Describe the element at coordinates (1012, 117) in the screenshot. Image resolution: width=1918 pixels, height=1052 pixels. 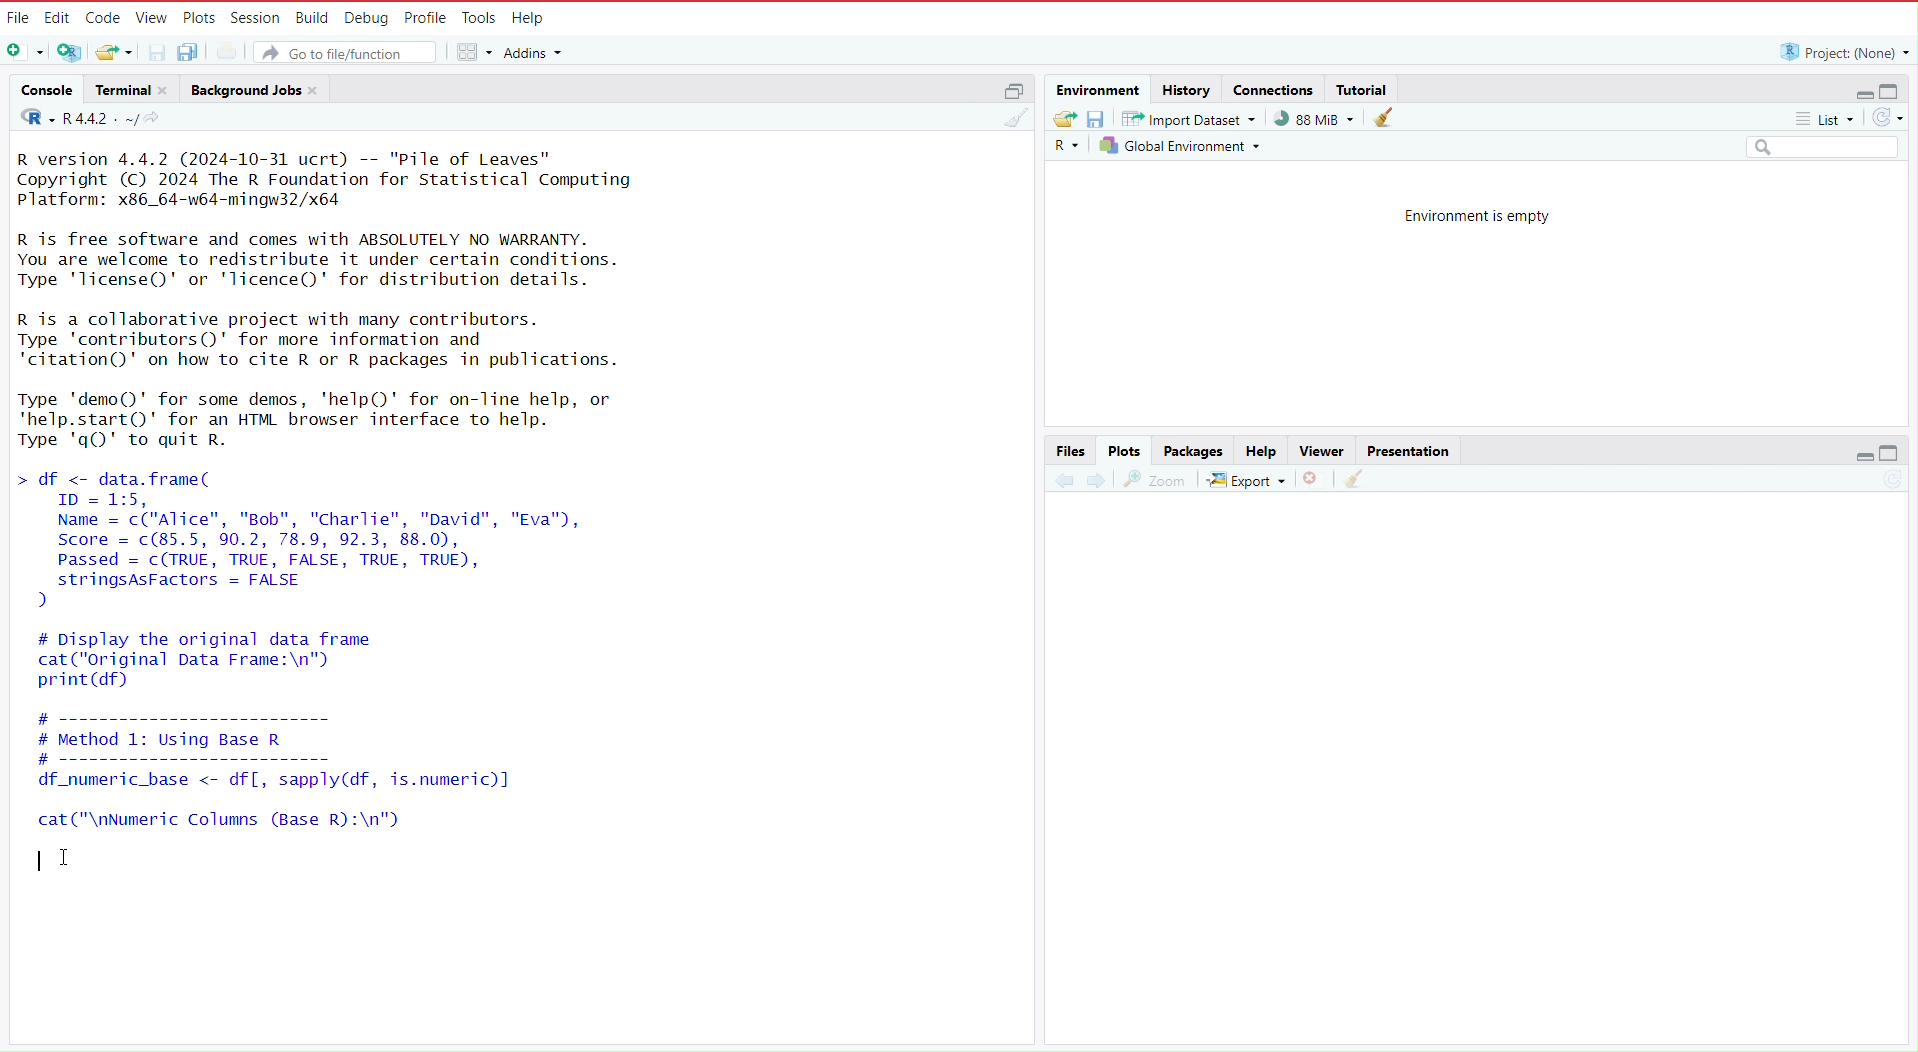
I see `clear console` at that location.